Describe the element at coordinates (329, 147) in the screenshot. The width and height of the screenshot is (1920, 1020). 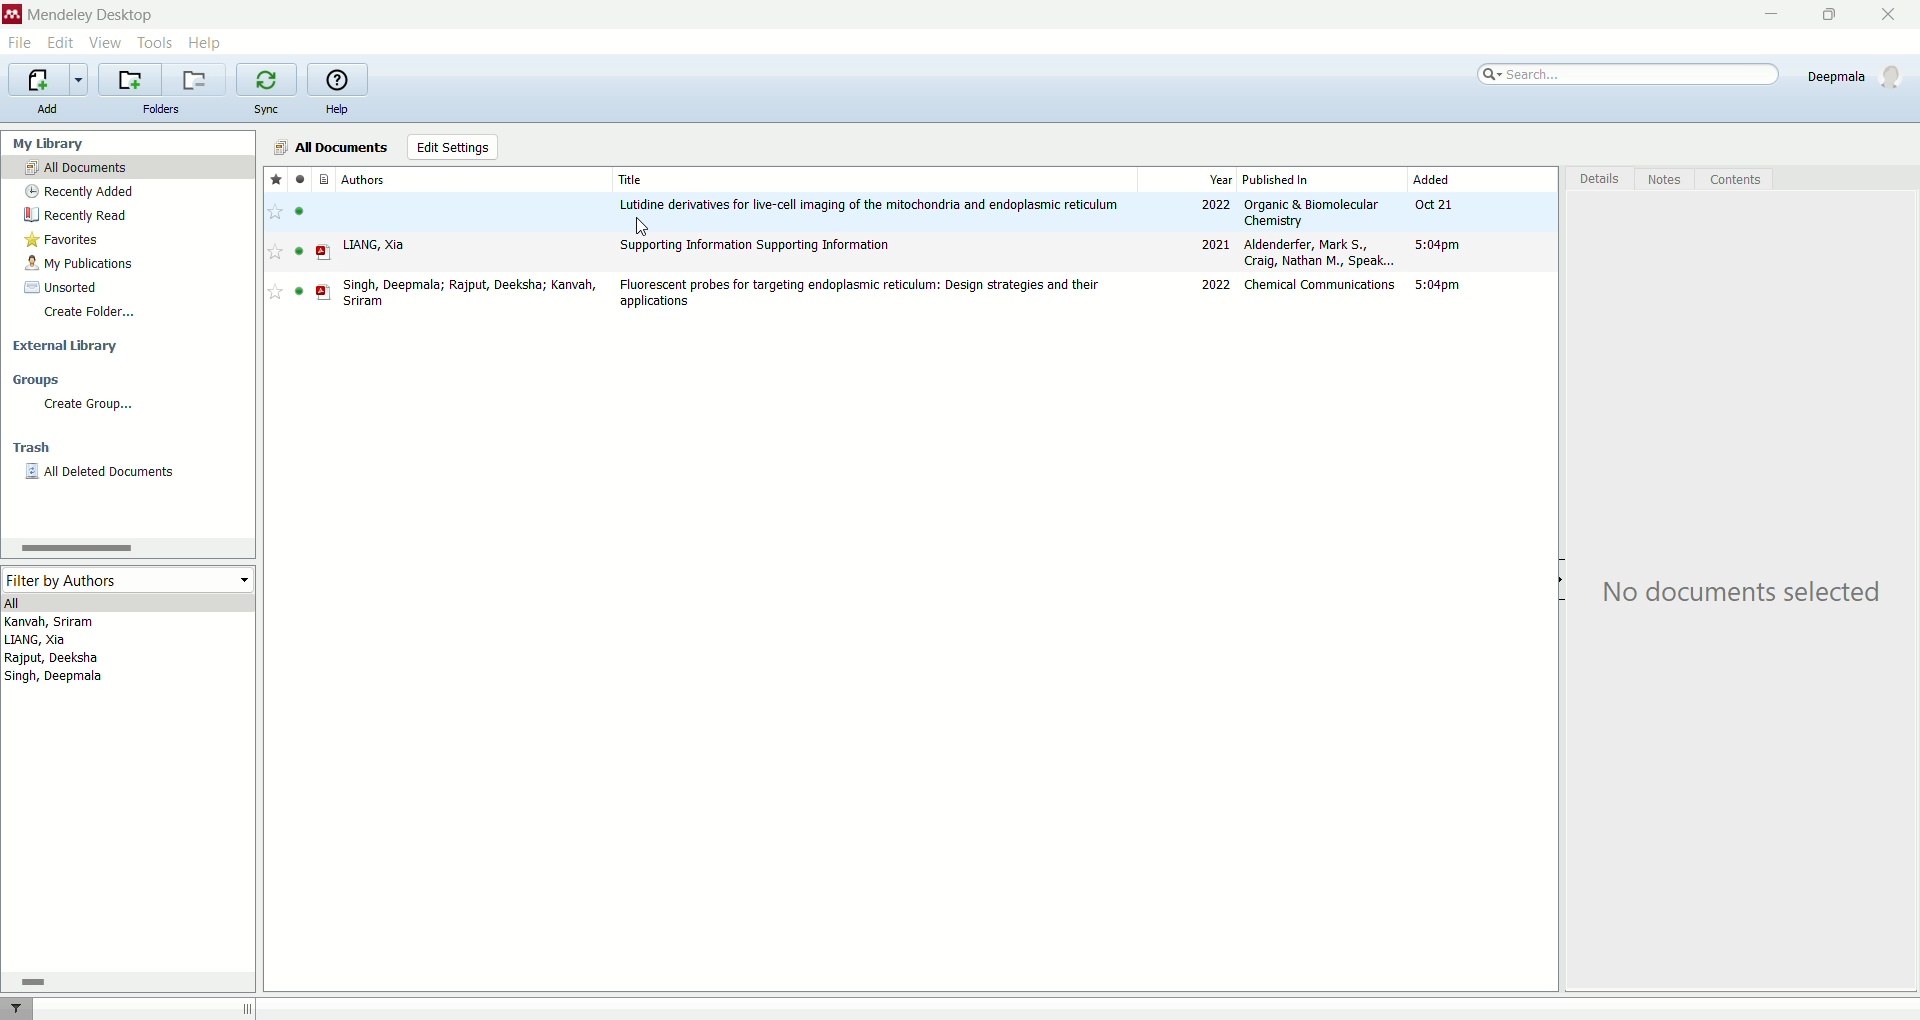
I see `all documnets` at that location.